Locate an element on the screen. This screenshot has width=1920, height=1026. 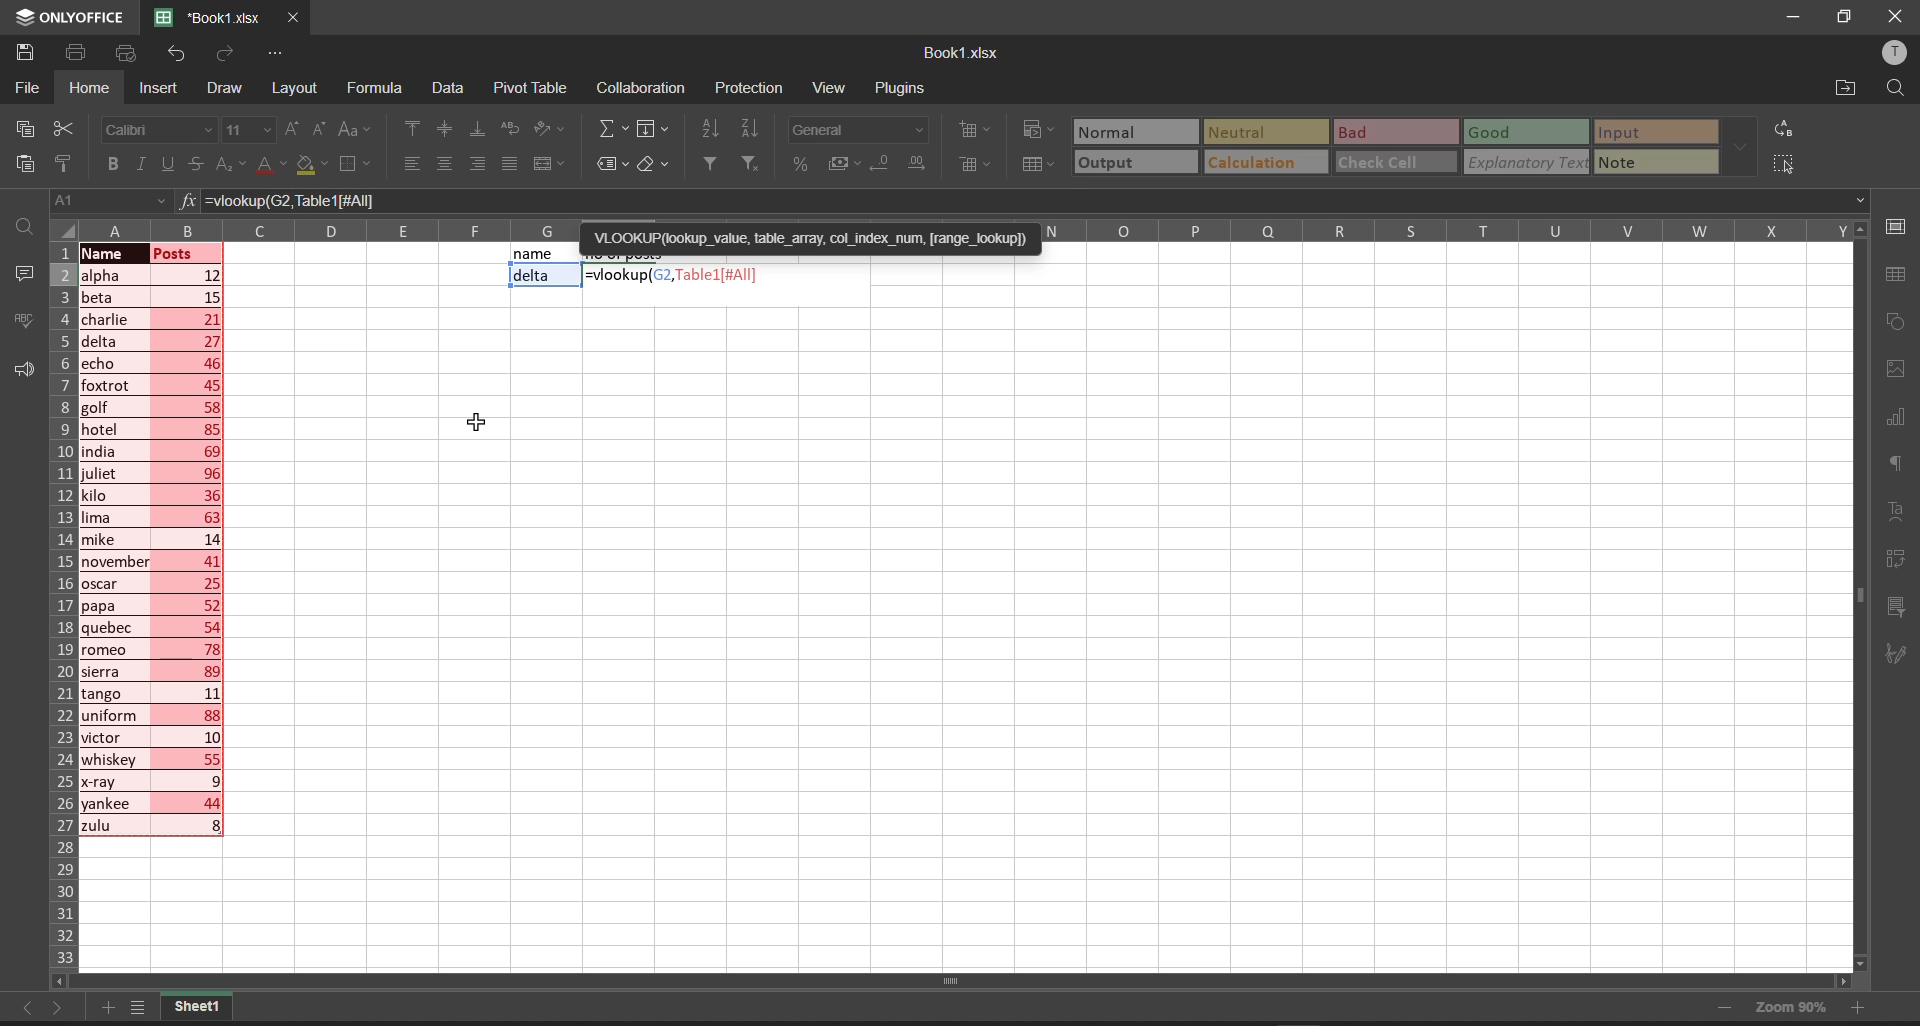
spell checking is located at coordinates (19, 320).